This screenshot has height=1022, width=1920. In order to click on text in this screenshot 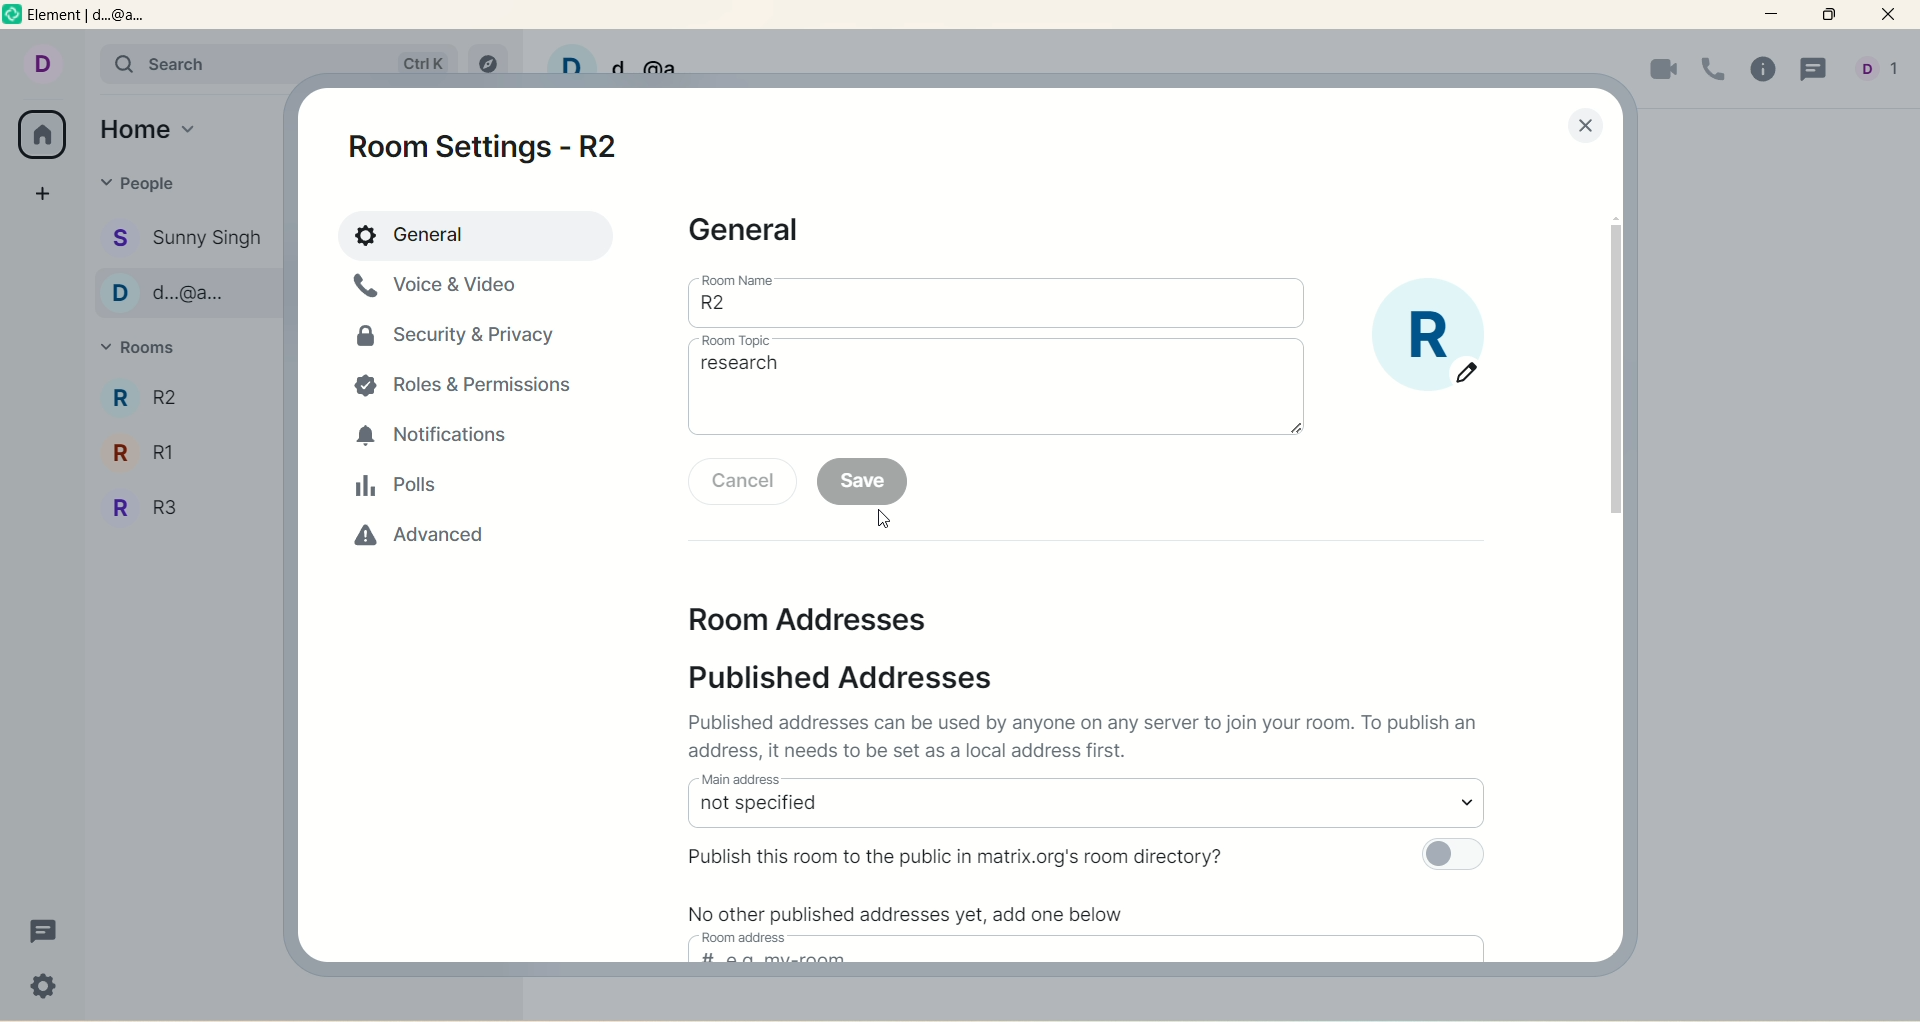, I will do `click(1091, 739)`.